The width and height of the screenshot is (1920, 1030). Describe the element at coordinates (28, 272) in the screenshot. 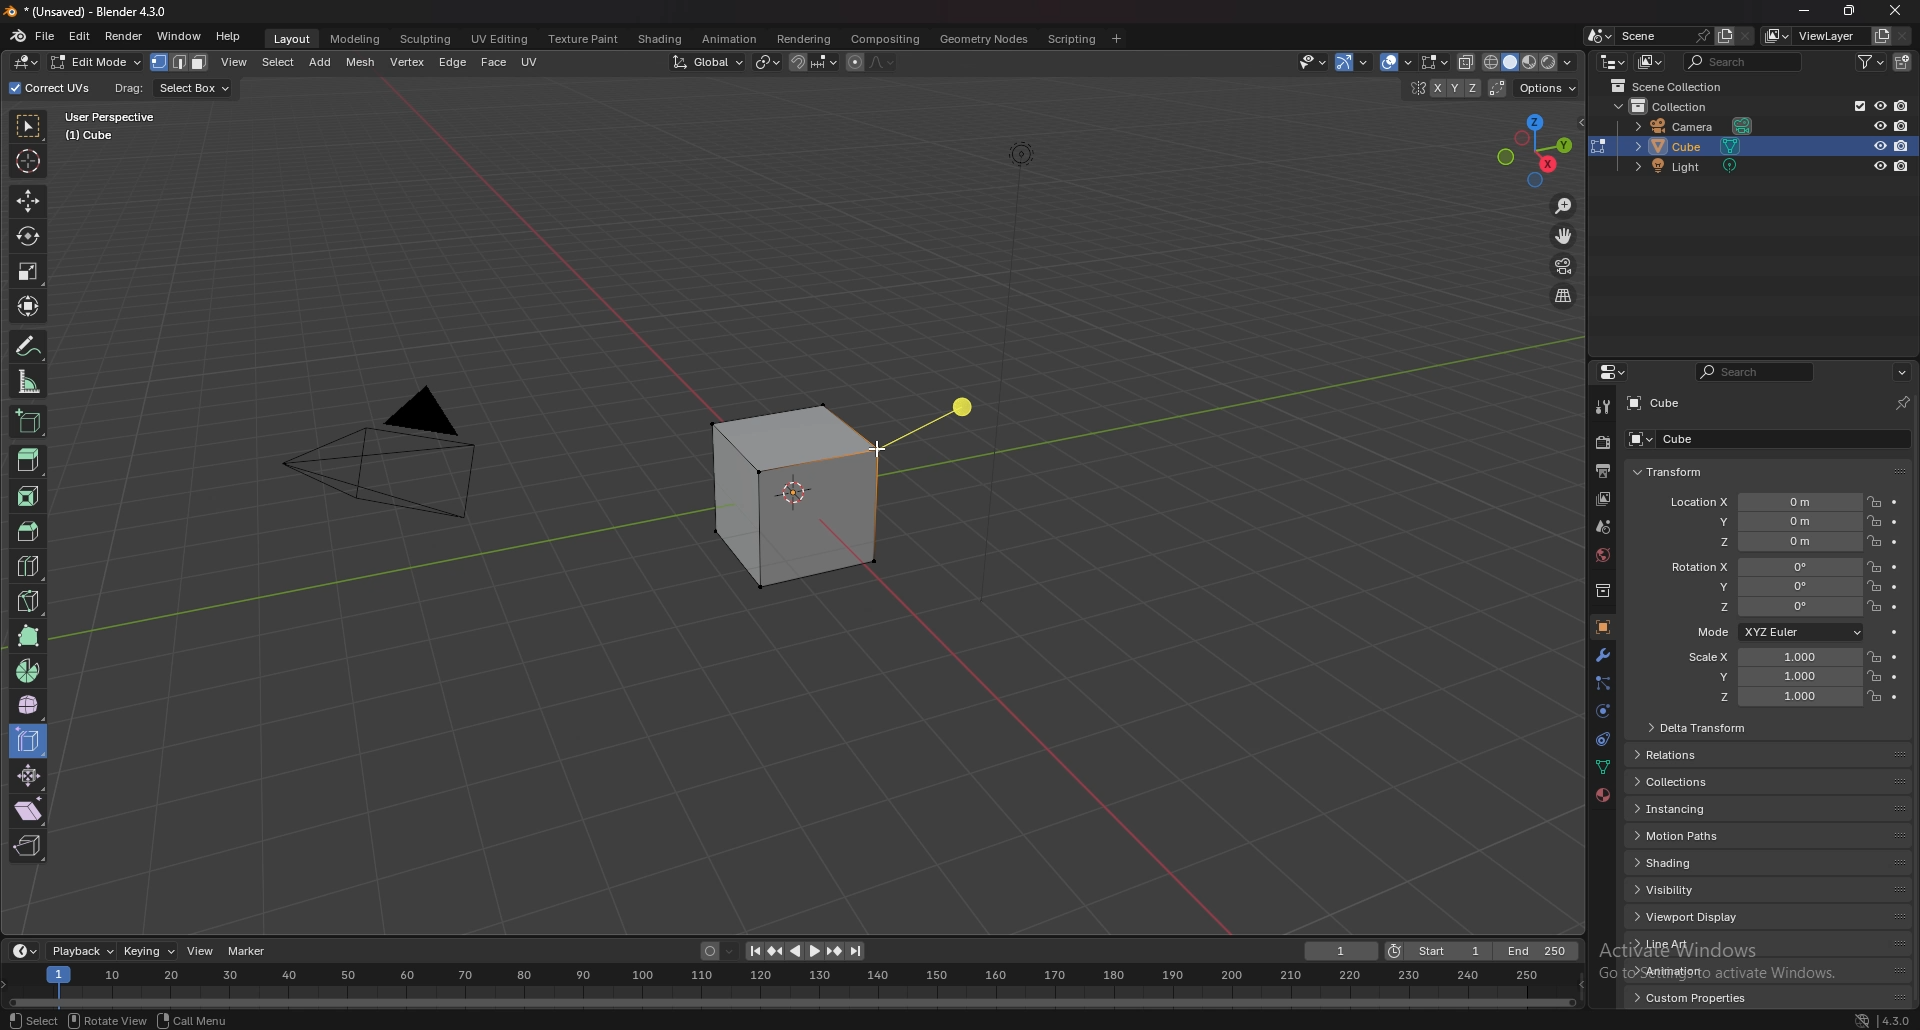

I see `scale` at that location.